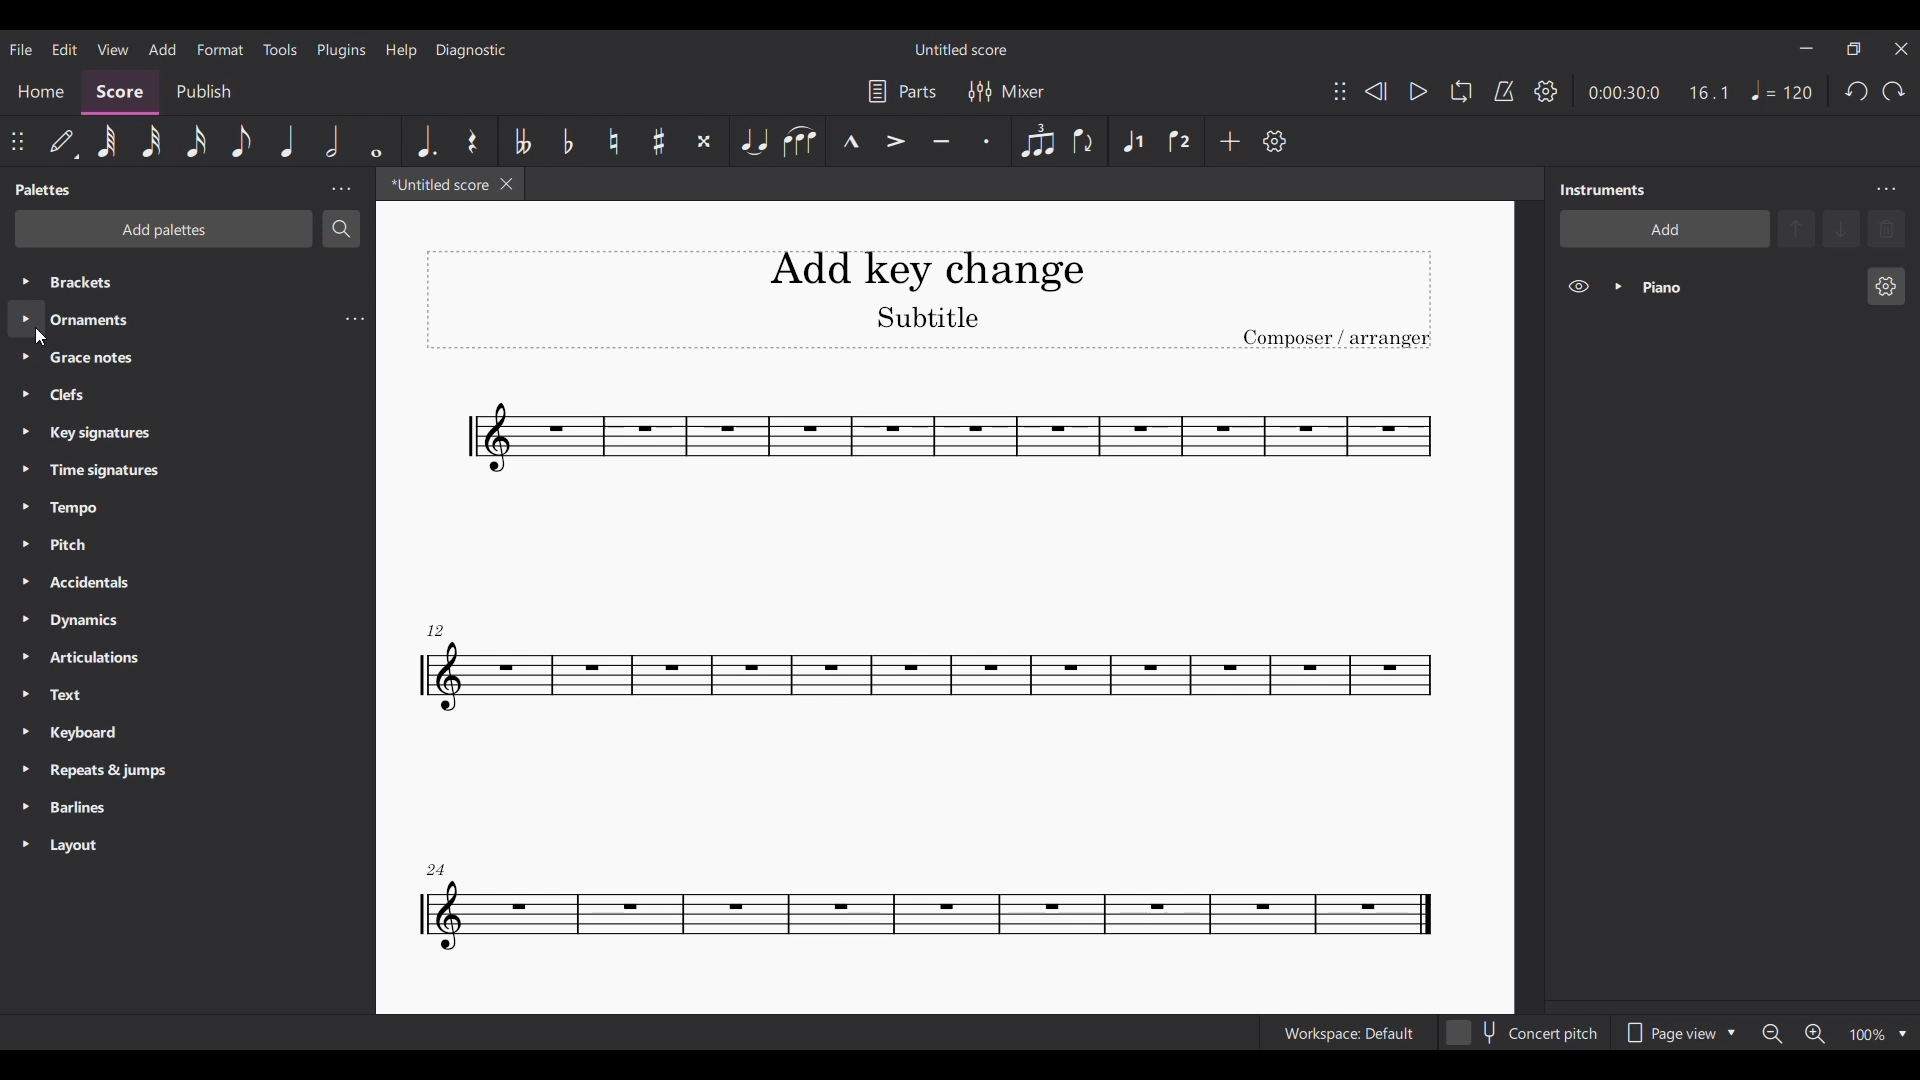 The image size is (1920, 1080). Describe the element at coordinates (941, 140) in the screenshot. I see `Tuneto` at that location.